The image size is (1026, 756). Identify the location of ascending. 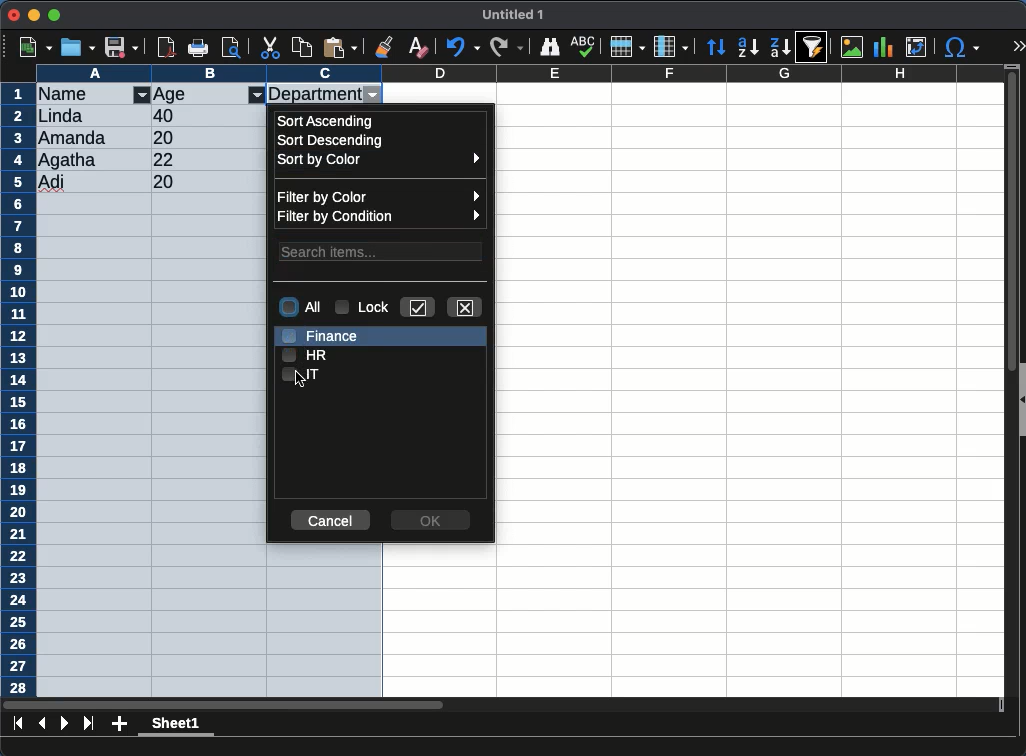
(328, 120).